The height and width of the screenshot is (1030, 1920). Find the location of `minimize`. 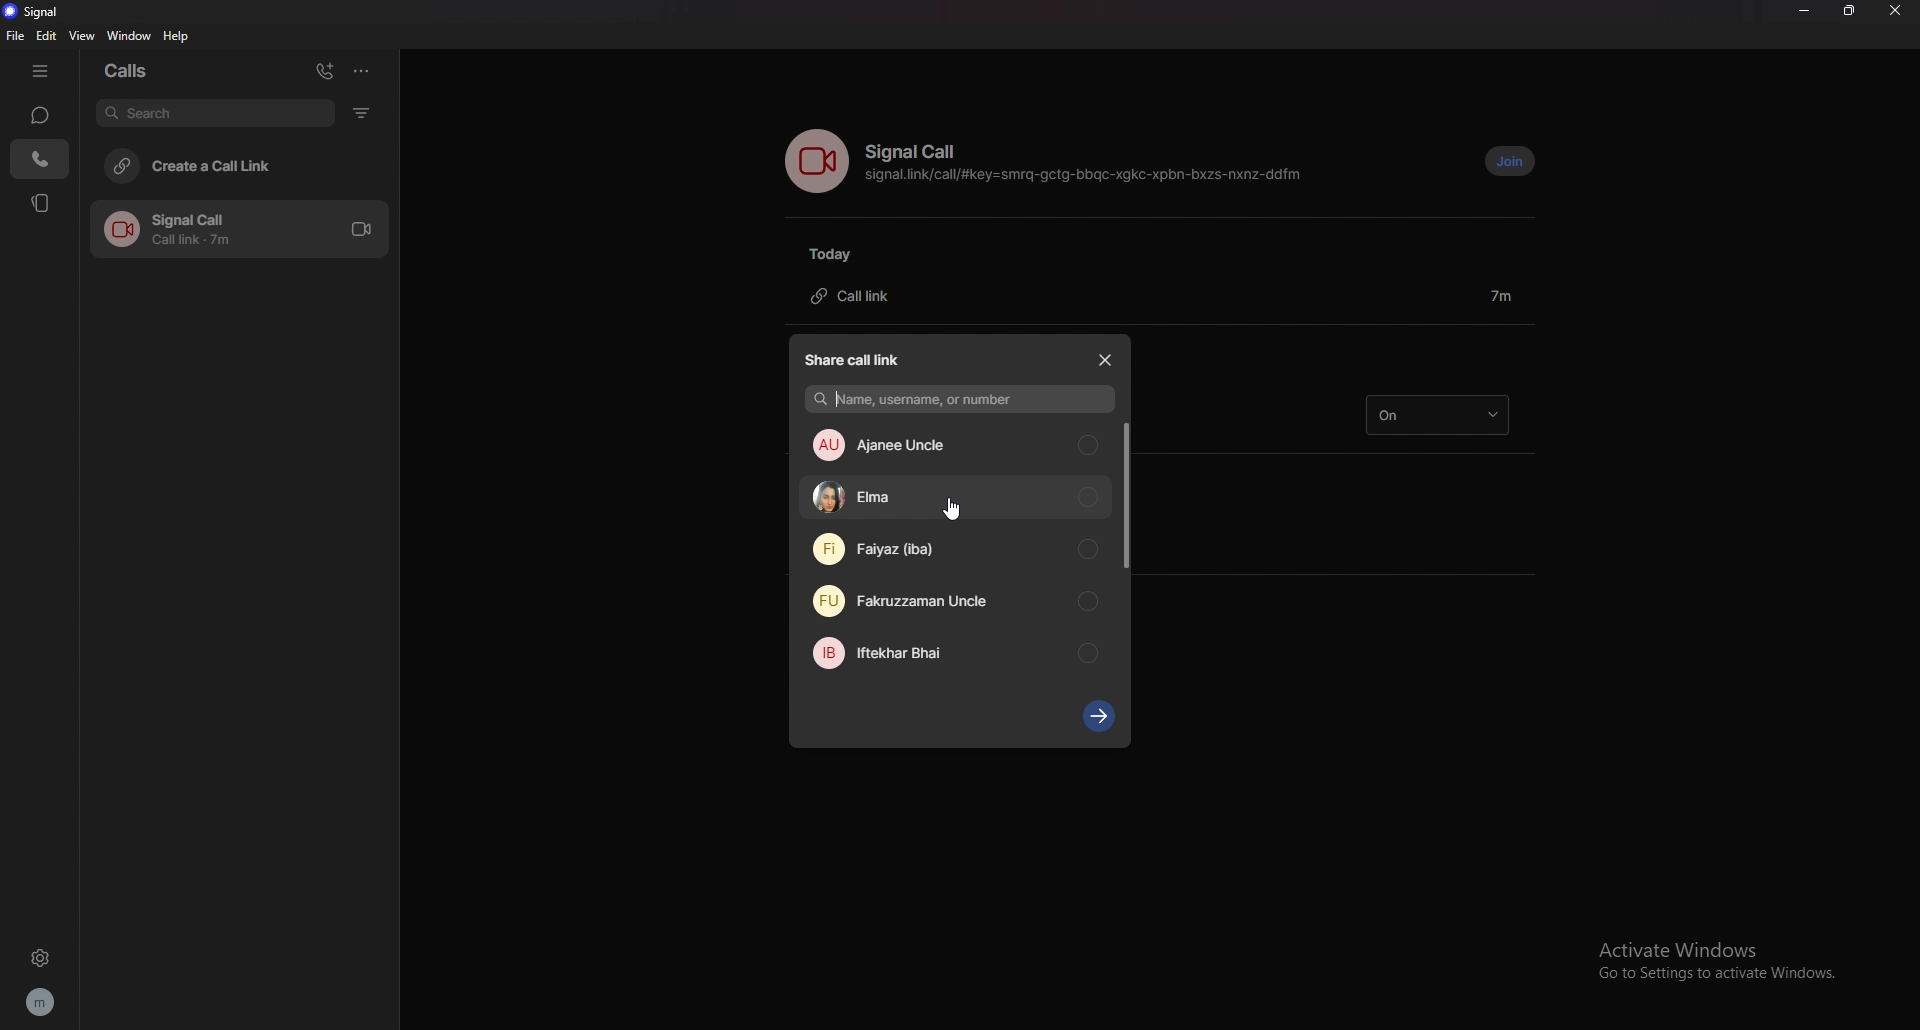

minimize is located at coordinates (1804, 11).